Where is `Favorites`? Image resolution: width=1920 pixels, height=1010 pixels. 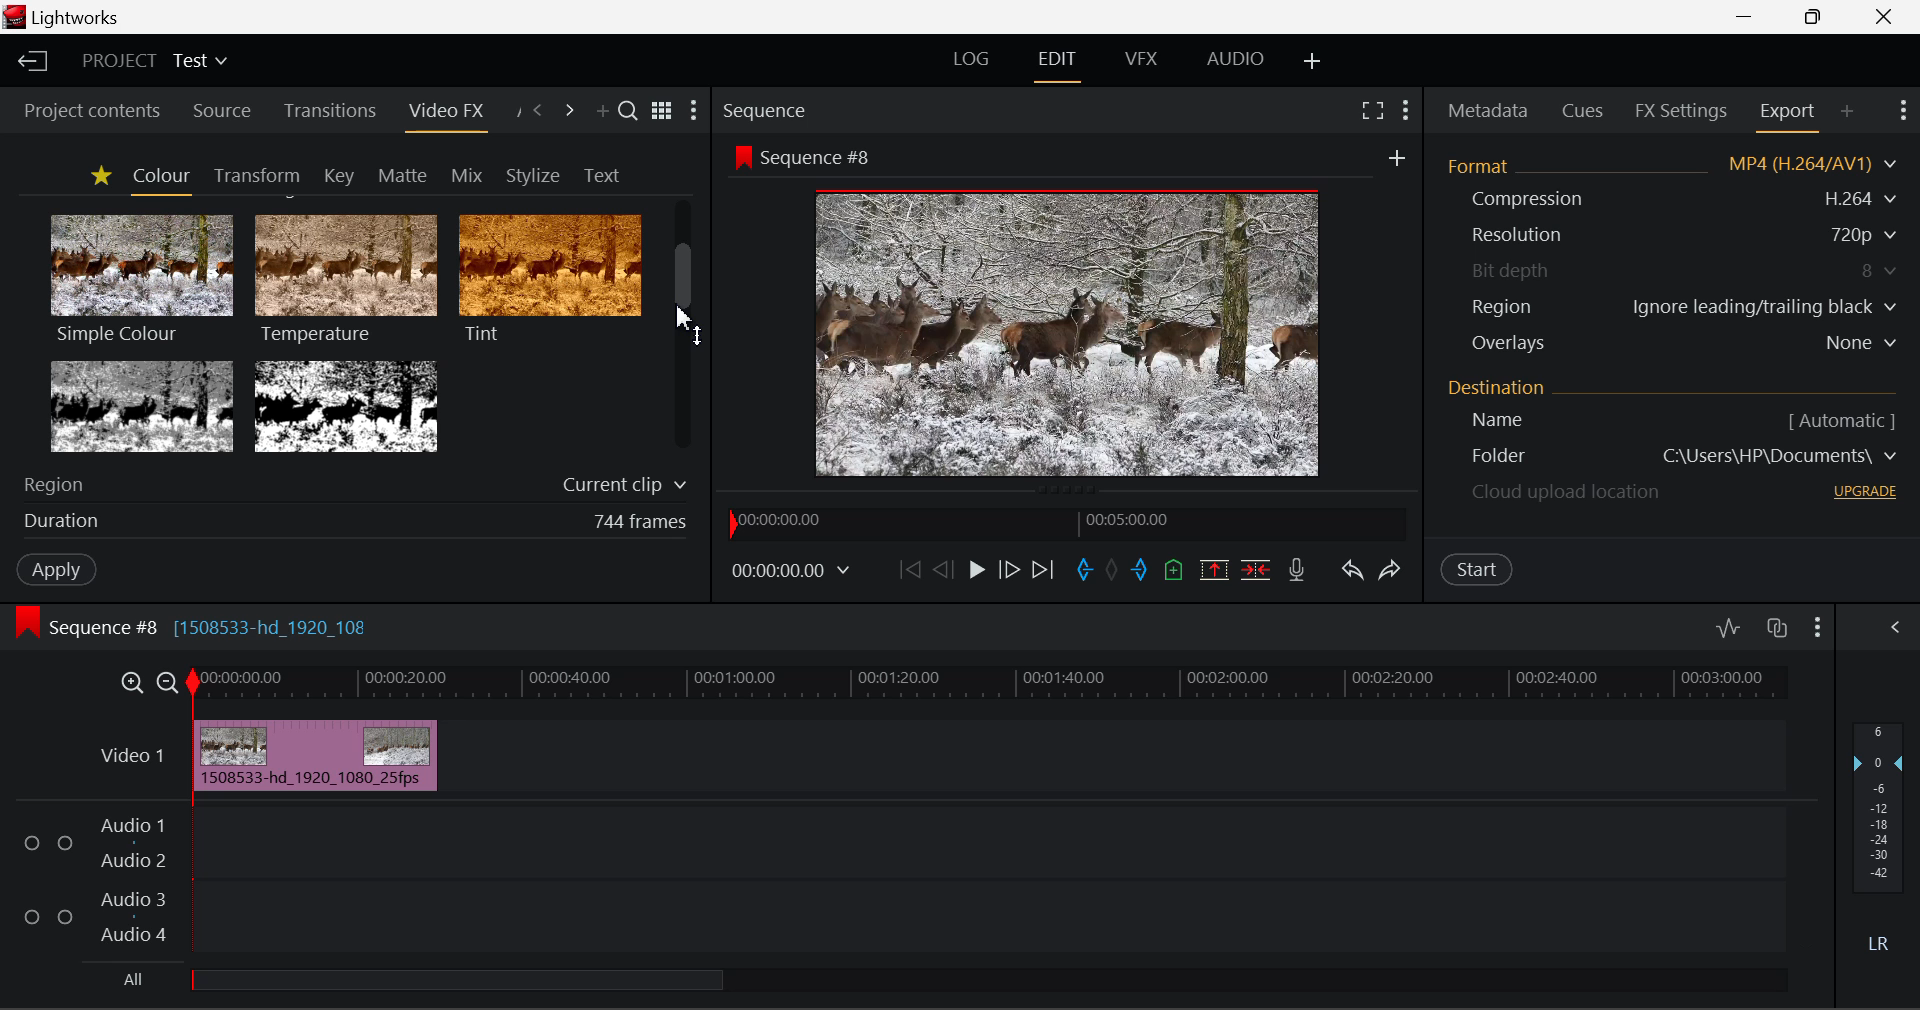 Favorites is located at coordinates (98, 177).